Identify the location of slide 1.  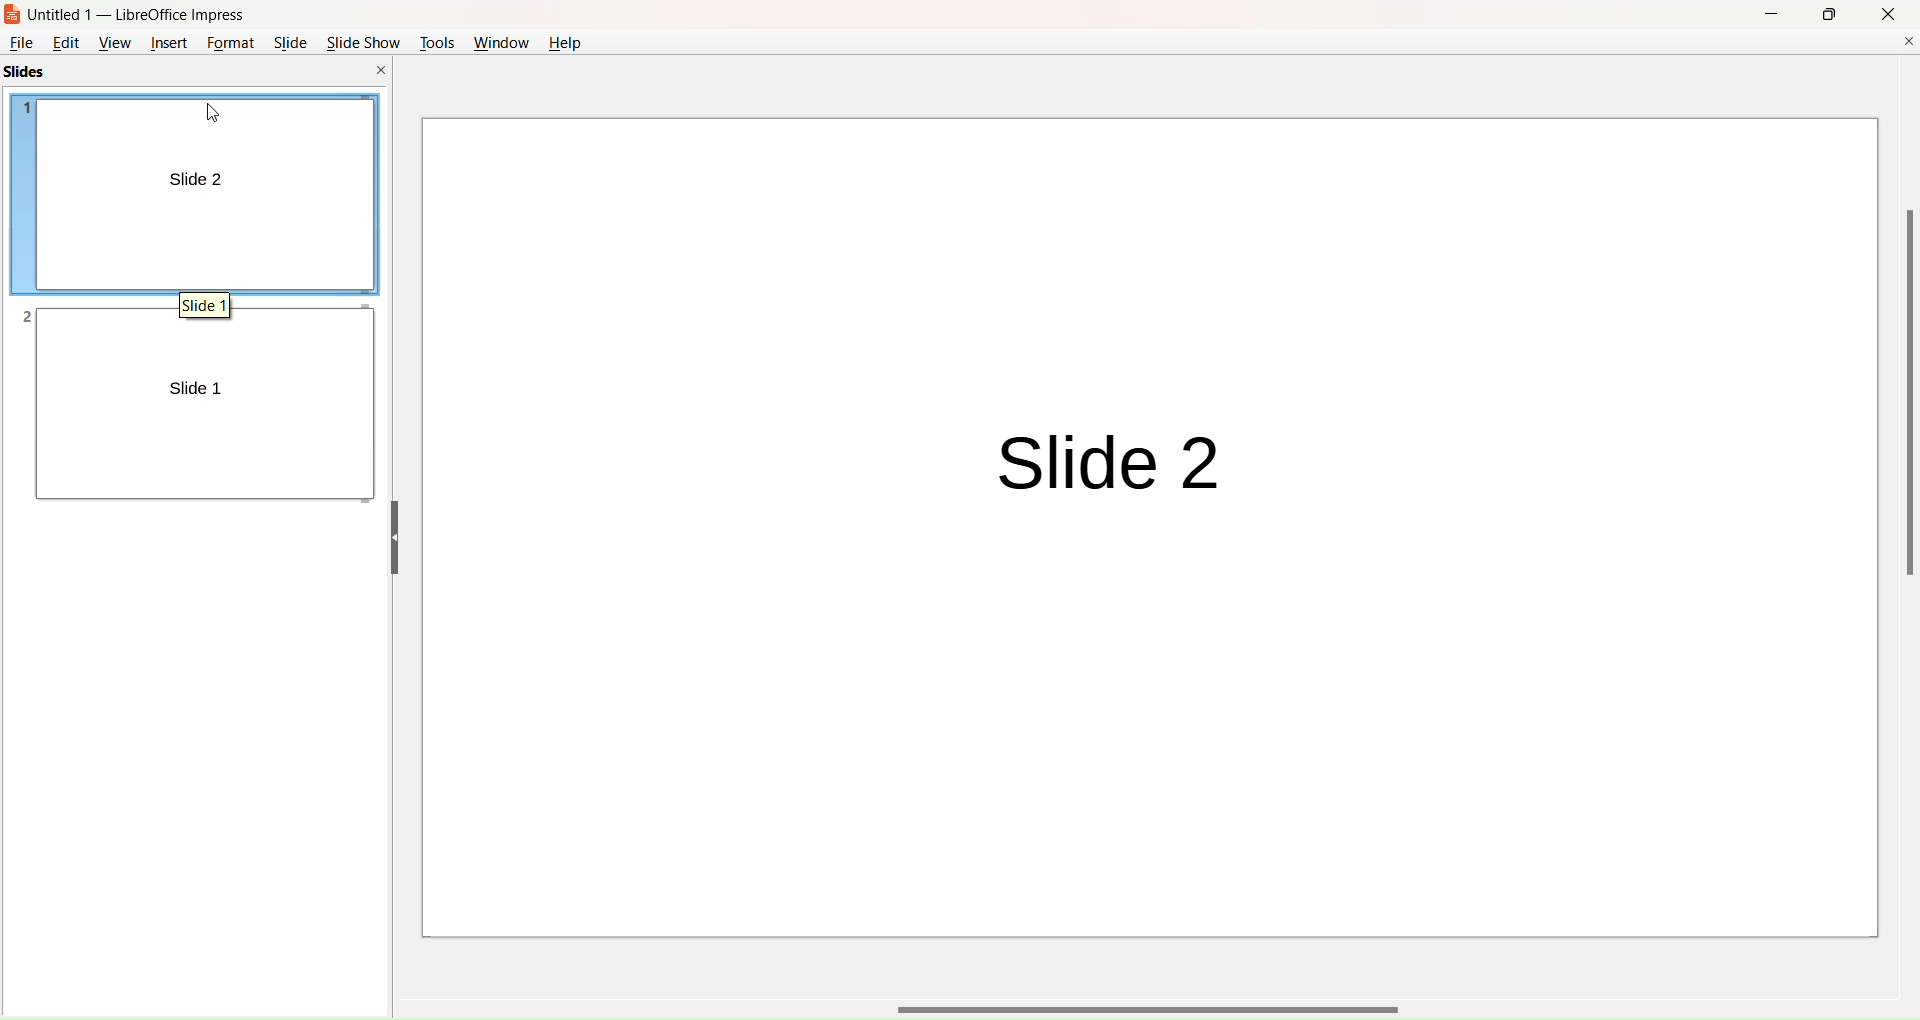
(193, 391).